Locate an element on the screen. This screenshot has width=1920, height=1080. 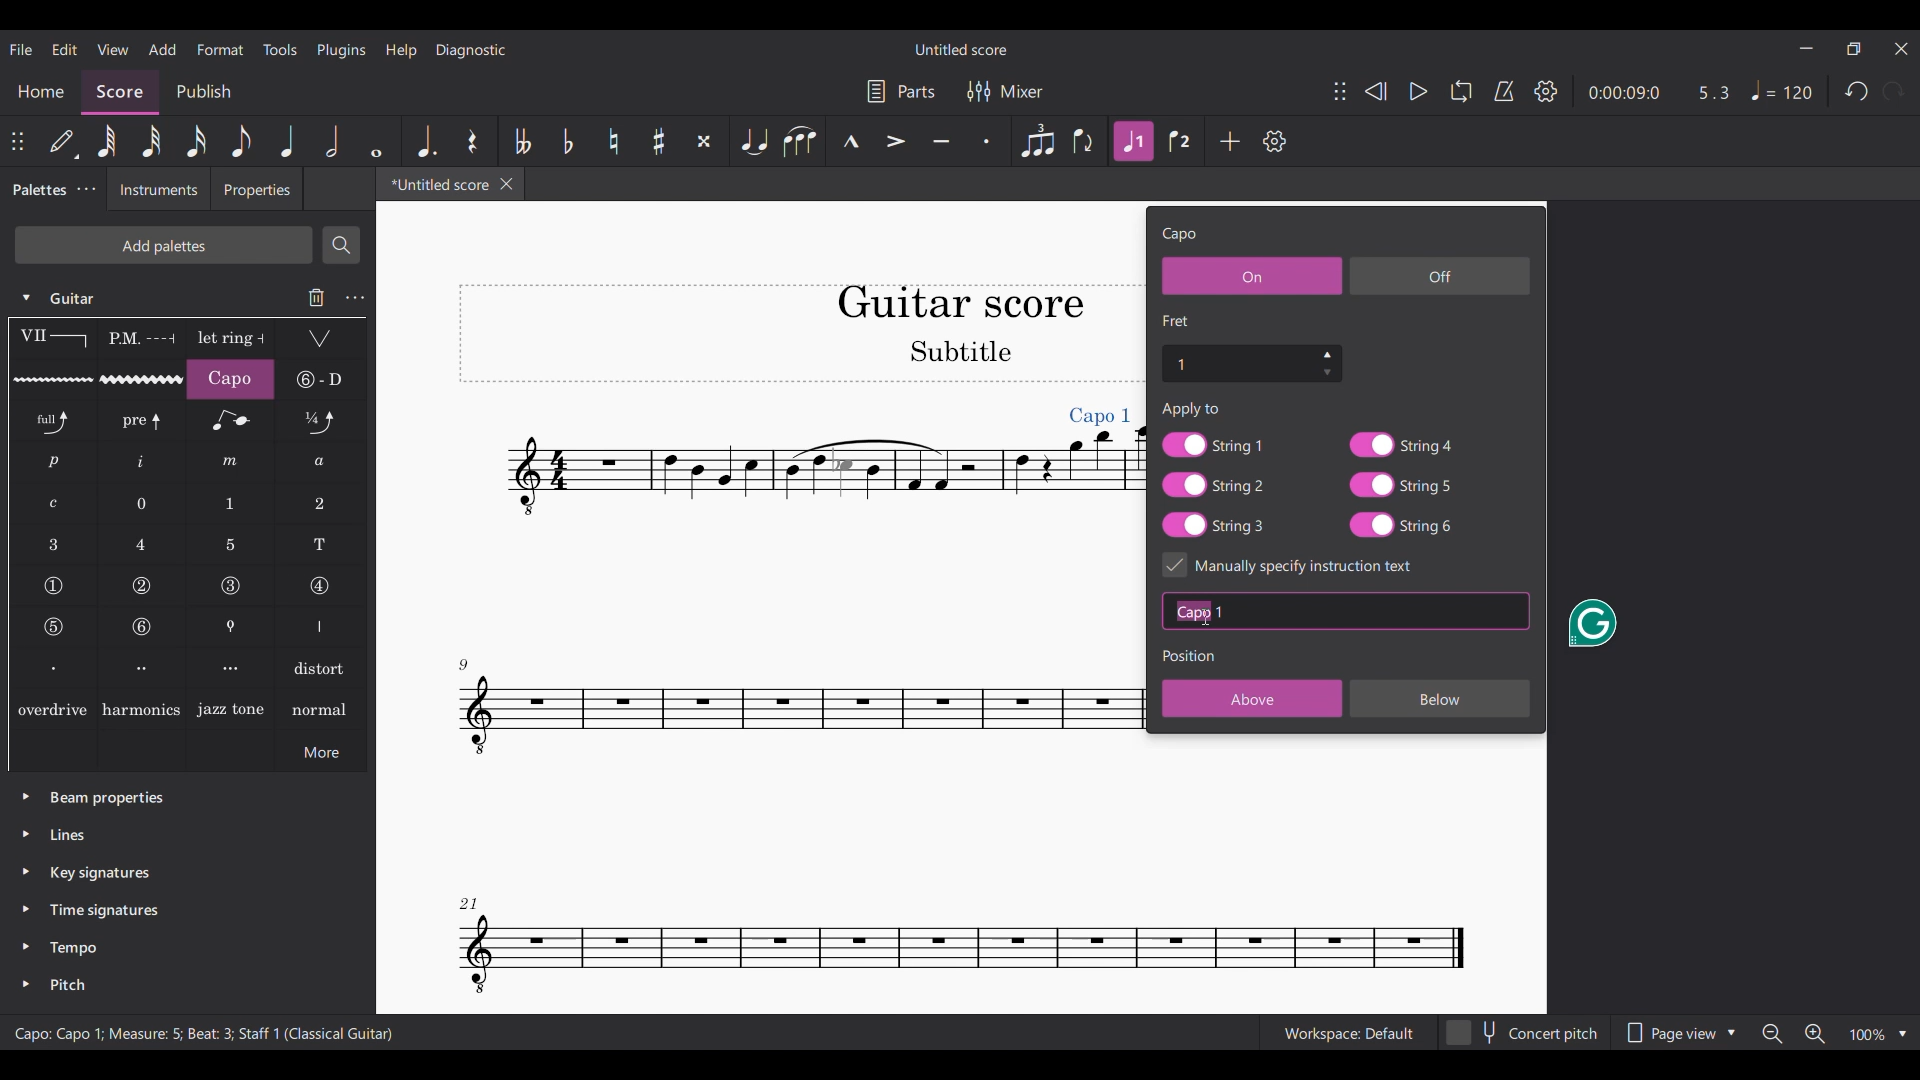
String tunings is located at coordinates (321, 379).